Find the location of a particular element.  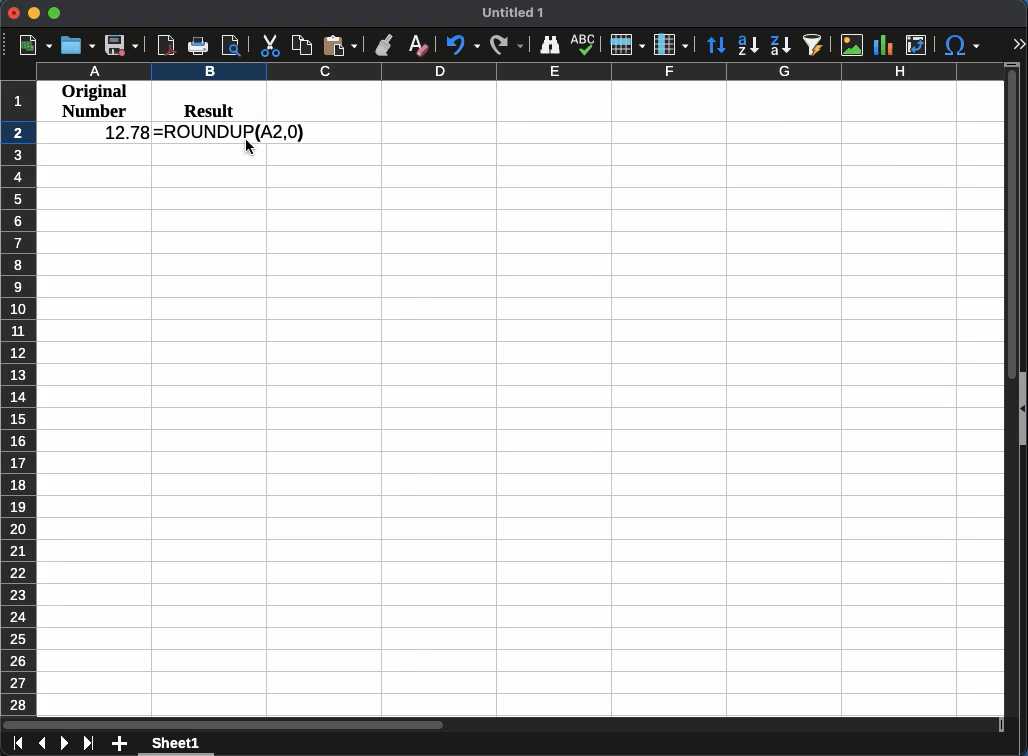

print preview is located at coordinates (233, 47).